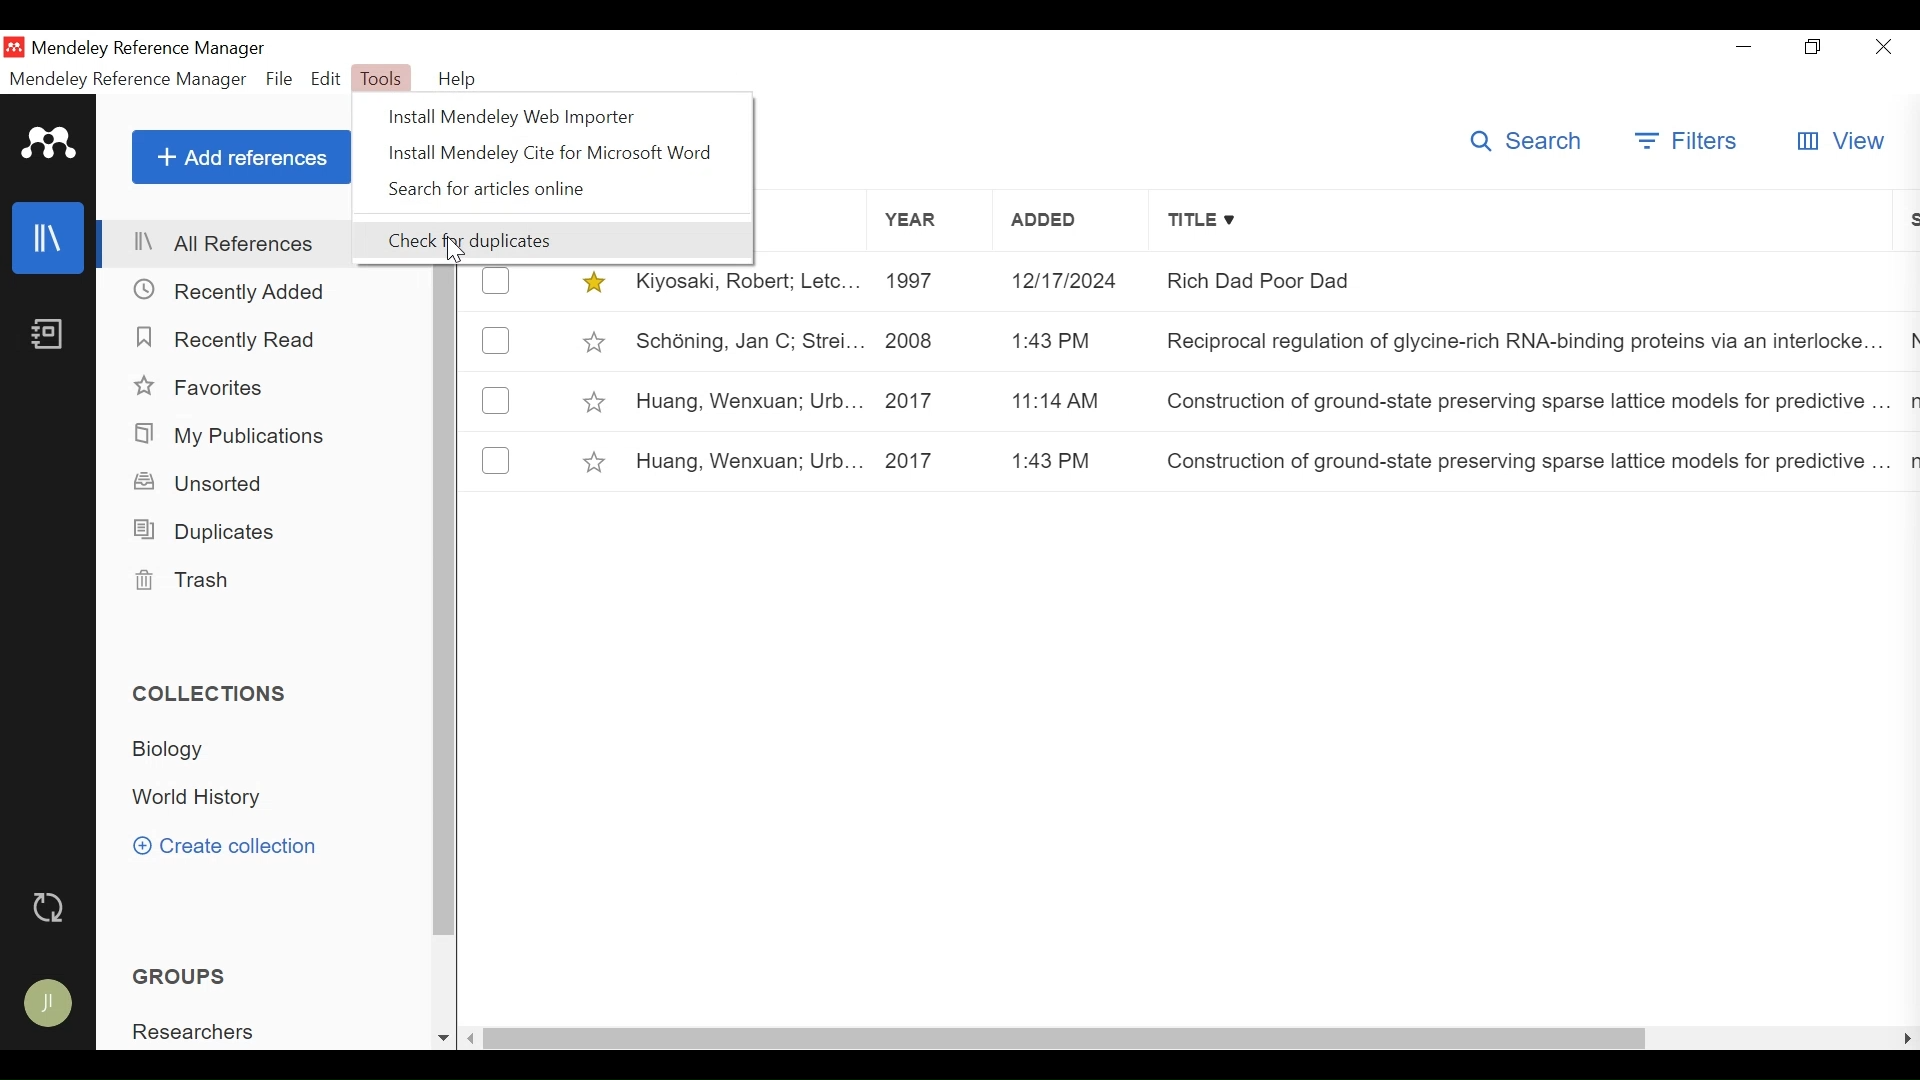  I want to click on Construction of ground-state preserving sparse lattice models for predictive machine simulations, so click(1522, 460).